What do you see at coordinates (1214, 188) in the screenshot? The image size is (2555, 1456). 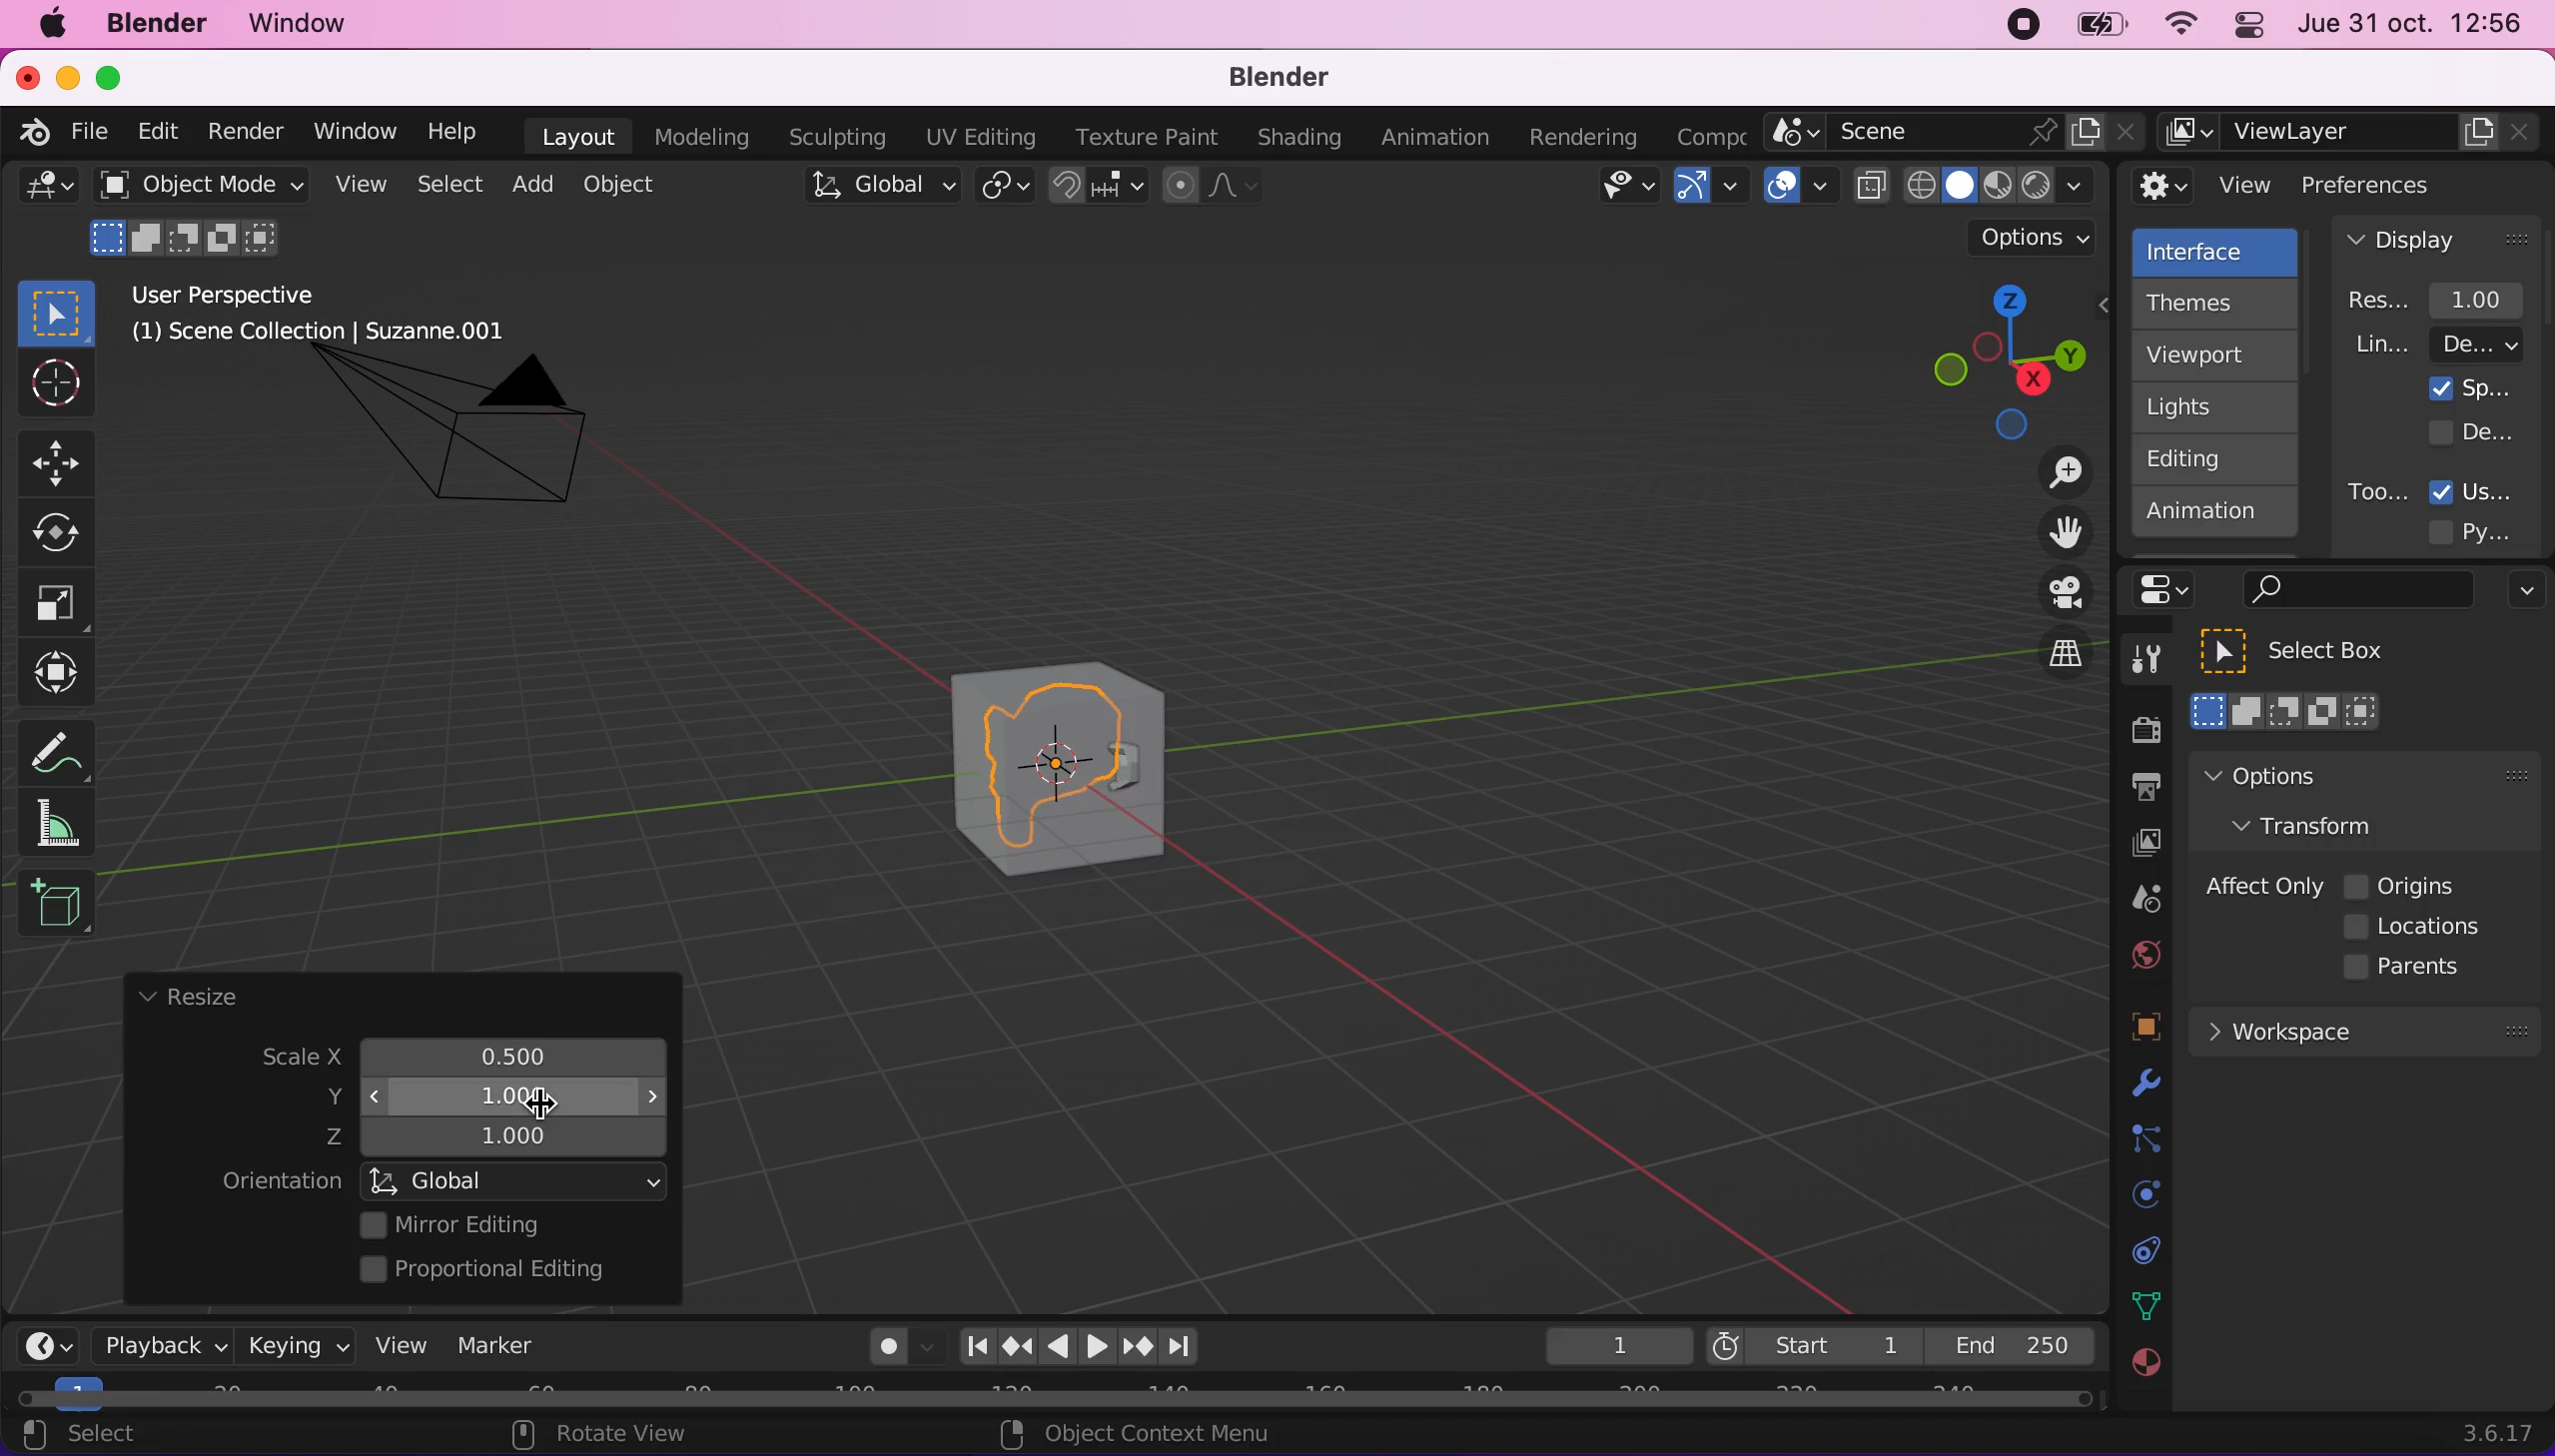 I see `proportional editing objects` at bounding box center [1214, 188].